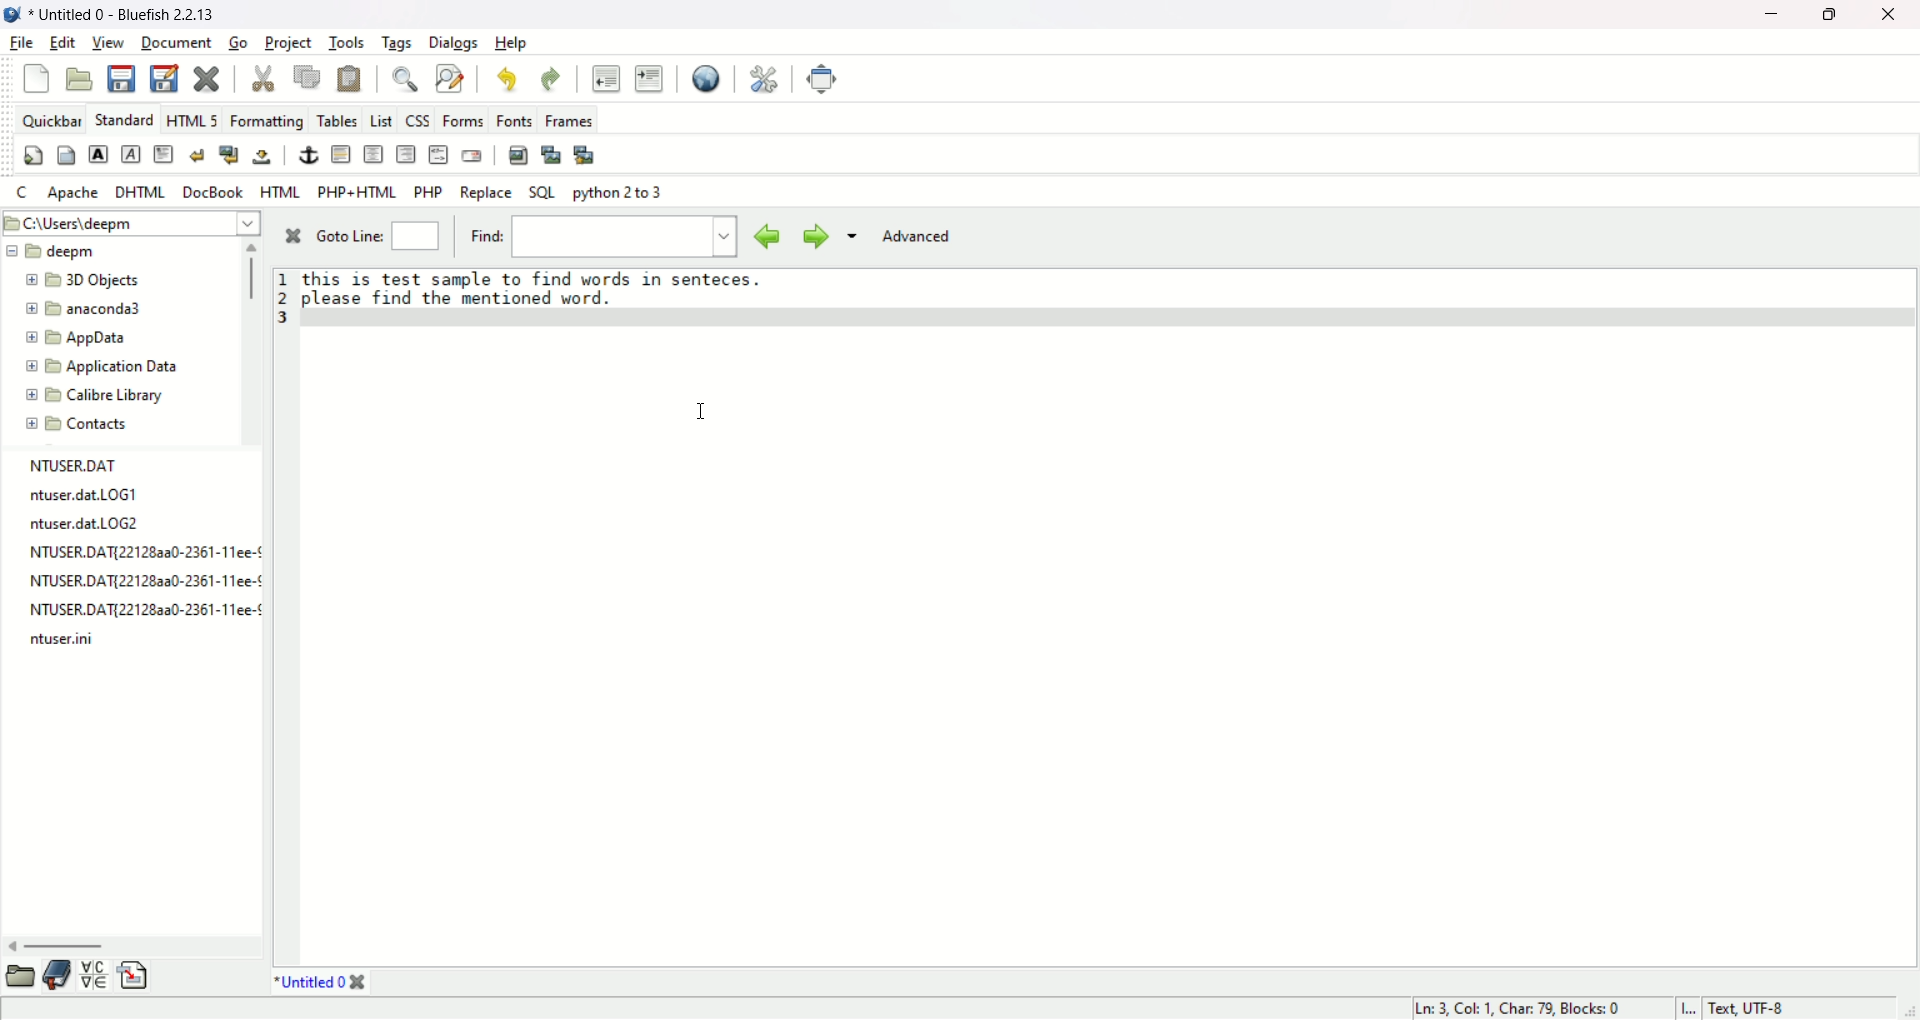 Image resolution: width=1920 pixels, height=1020 pixels. What do you see at coordinates (56, 252) in the screenshot?
I see `deepm` at bounding box center [56, 252].